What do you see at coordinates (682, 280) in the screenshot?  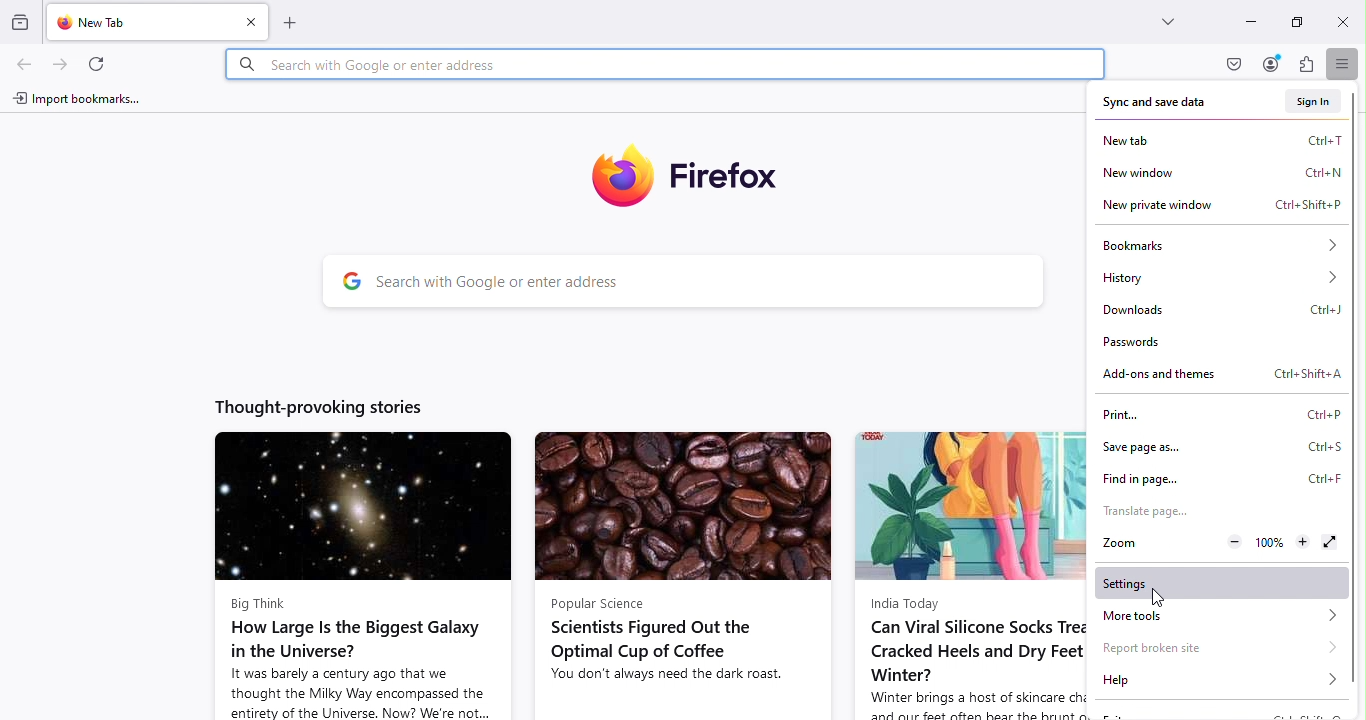 I see `Search bar` at bounding box center [682, 280].